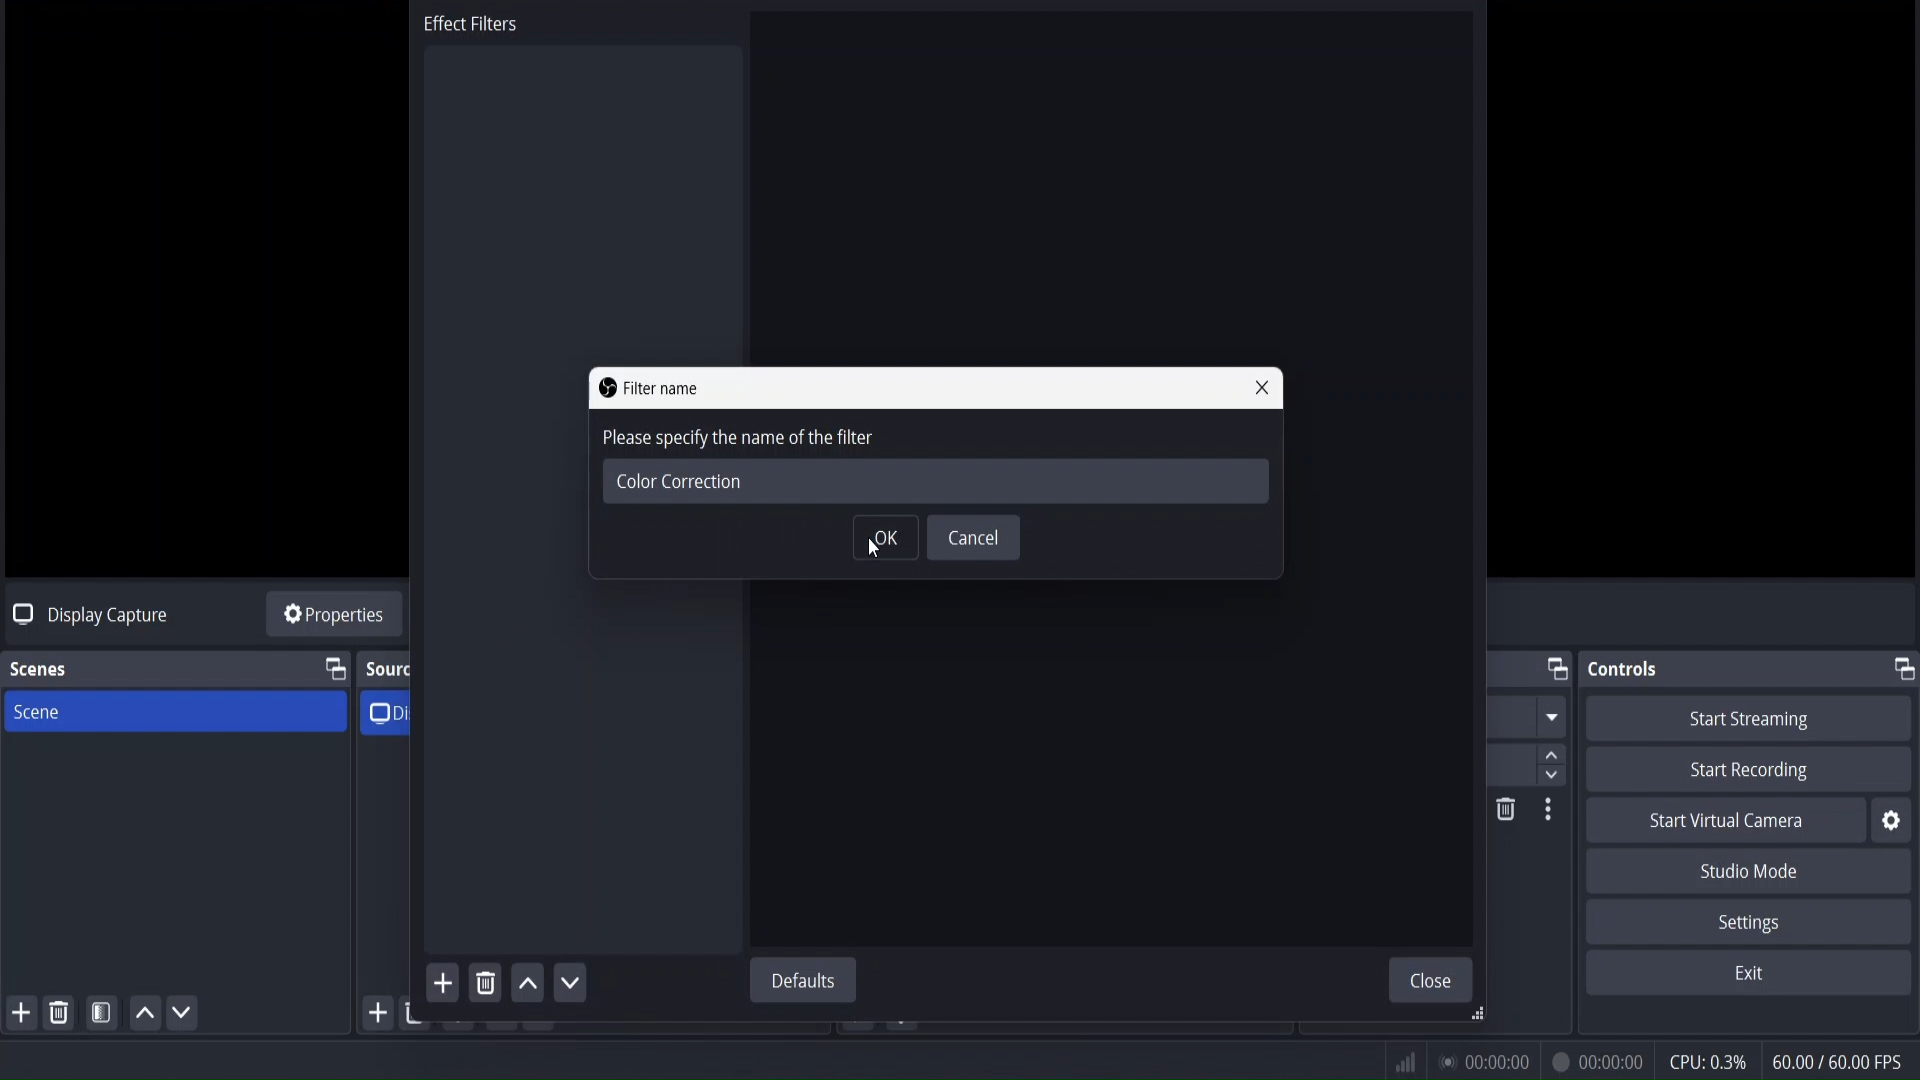  I want to click on change tab layout, so click(1555, 670).